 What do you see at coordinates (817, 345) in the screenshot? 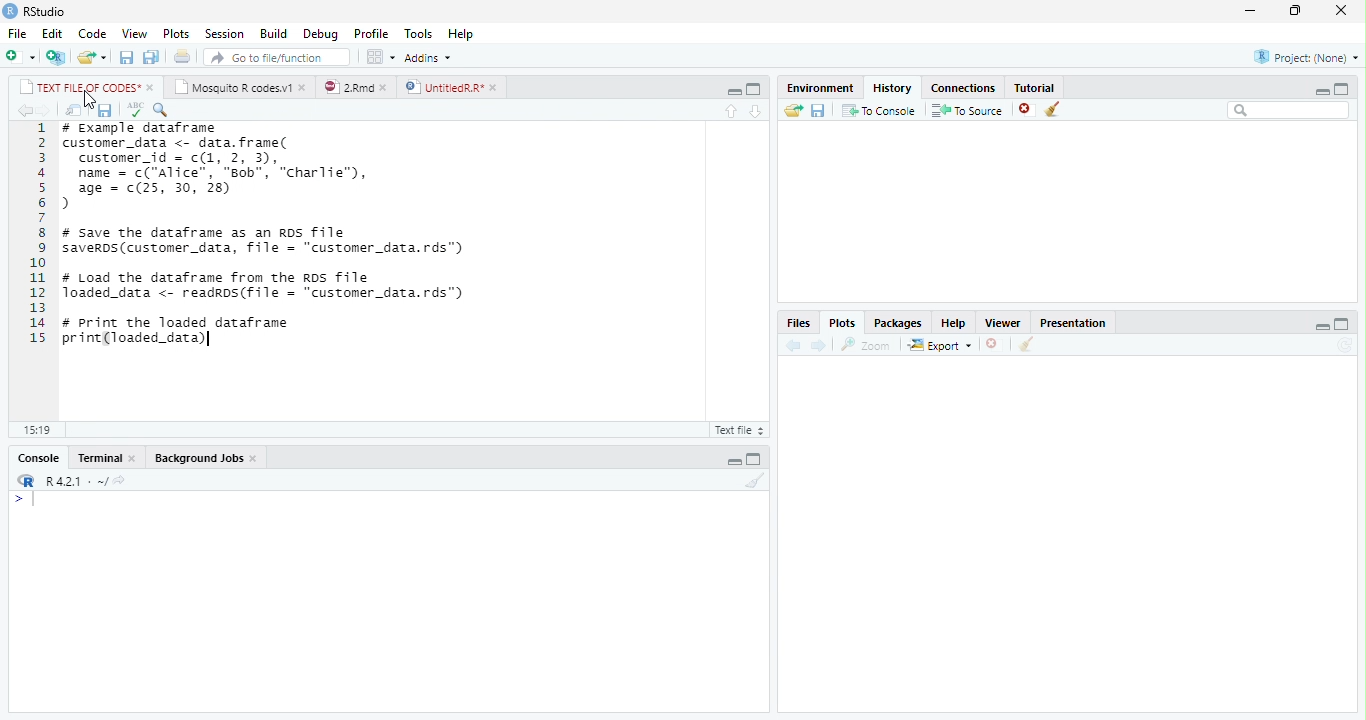
I see `forward` at bounding box center [817, 345].